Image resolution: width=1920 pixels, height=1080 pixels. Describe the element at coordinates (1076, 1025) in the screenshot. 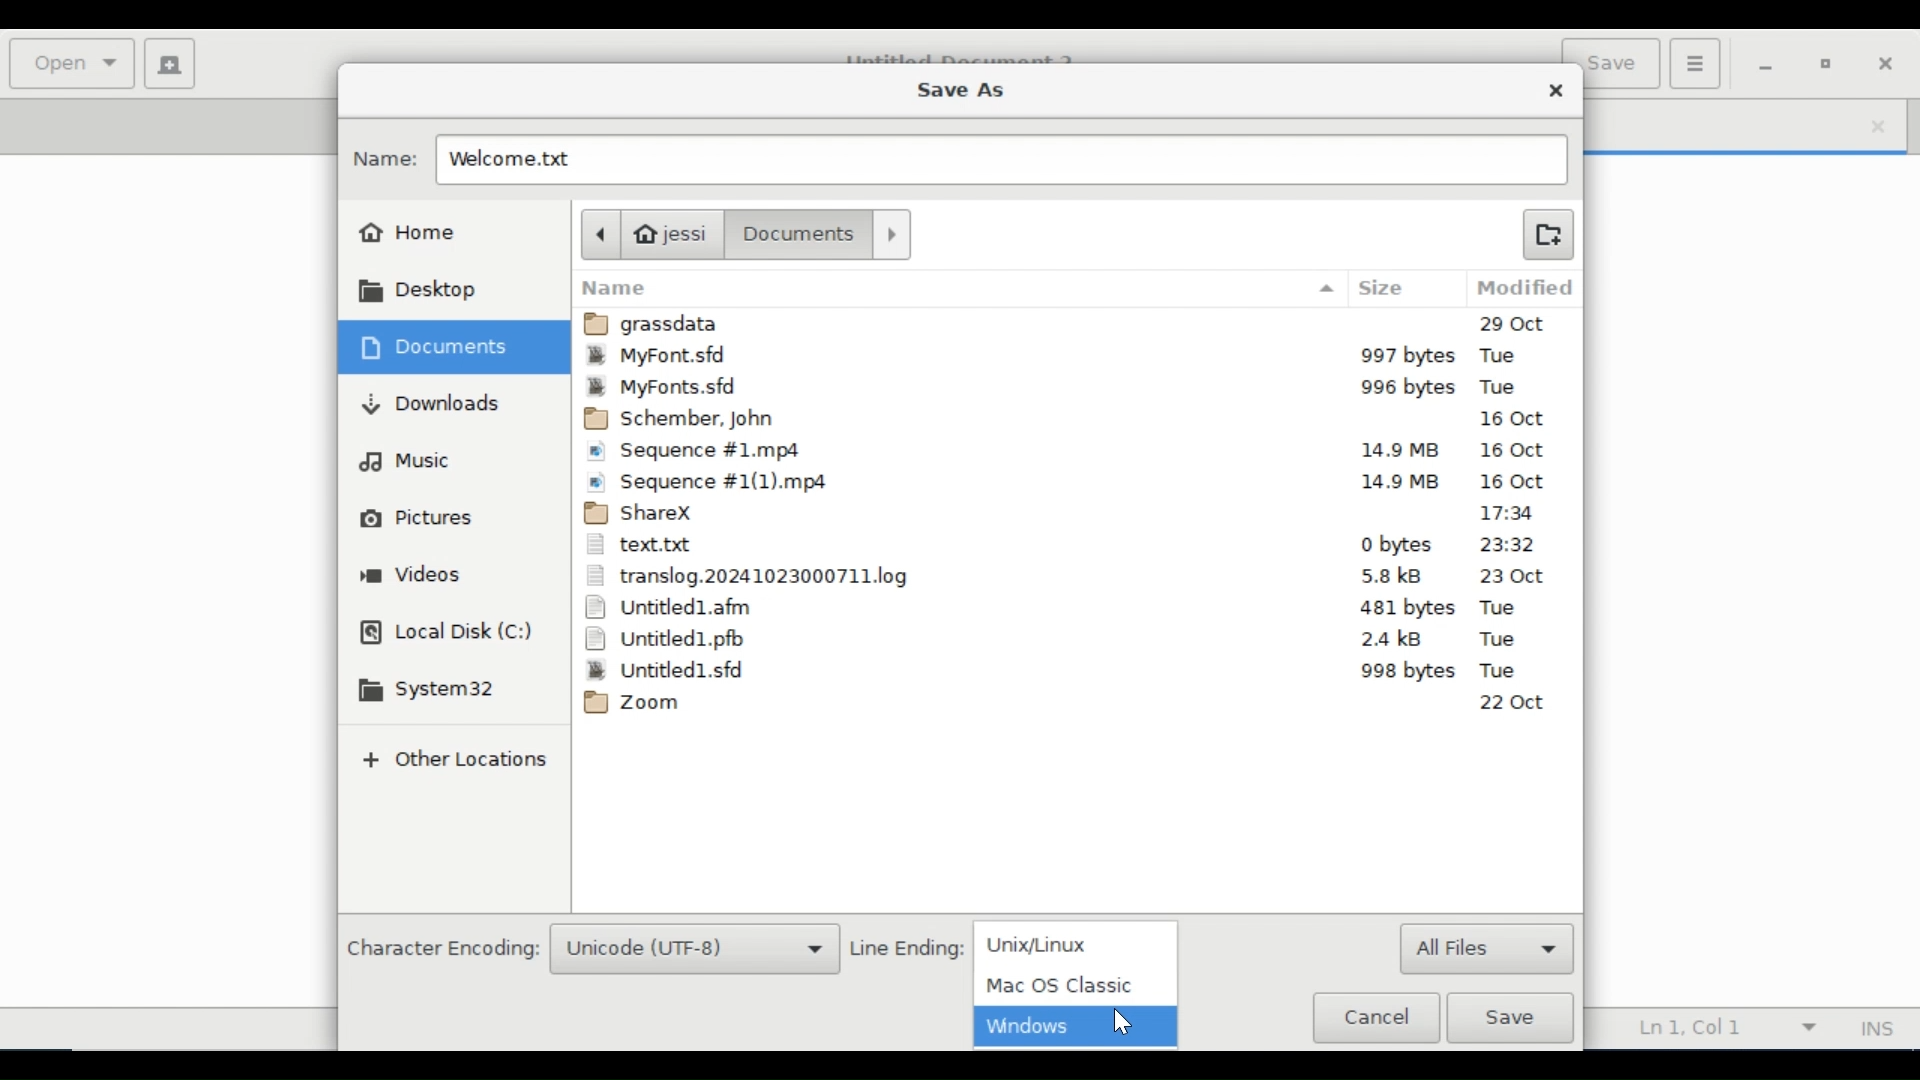

I see `Windows` at that location.